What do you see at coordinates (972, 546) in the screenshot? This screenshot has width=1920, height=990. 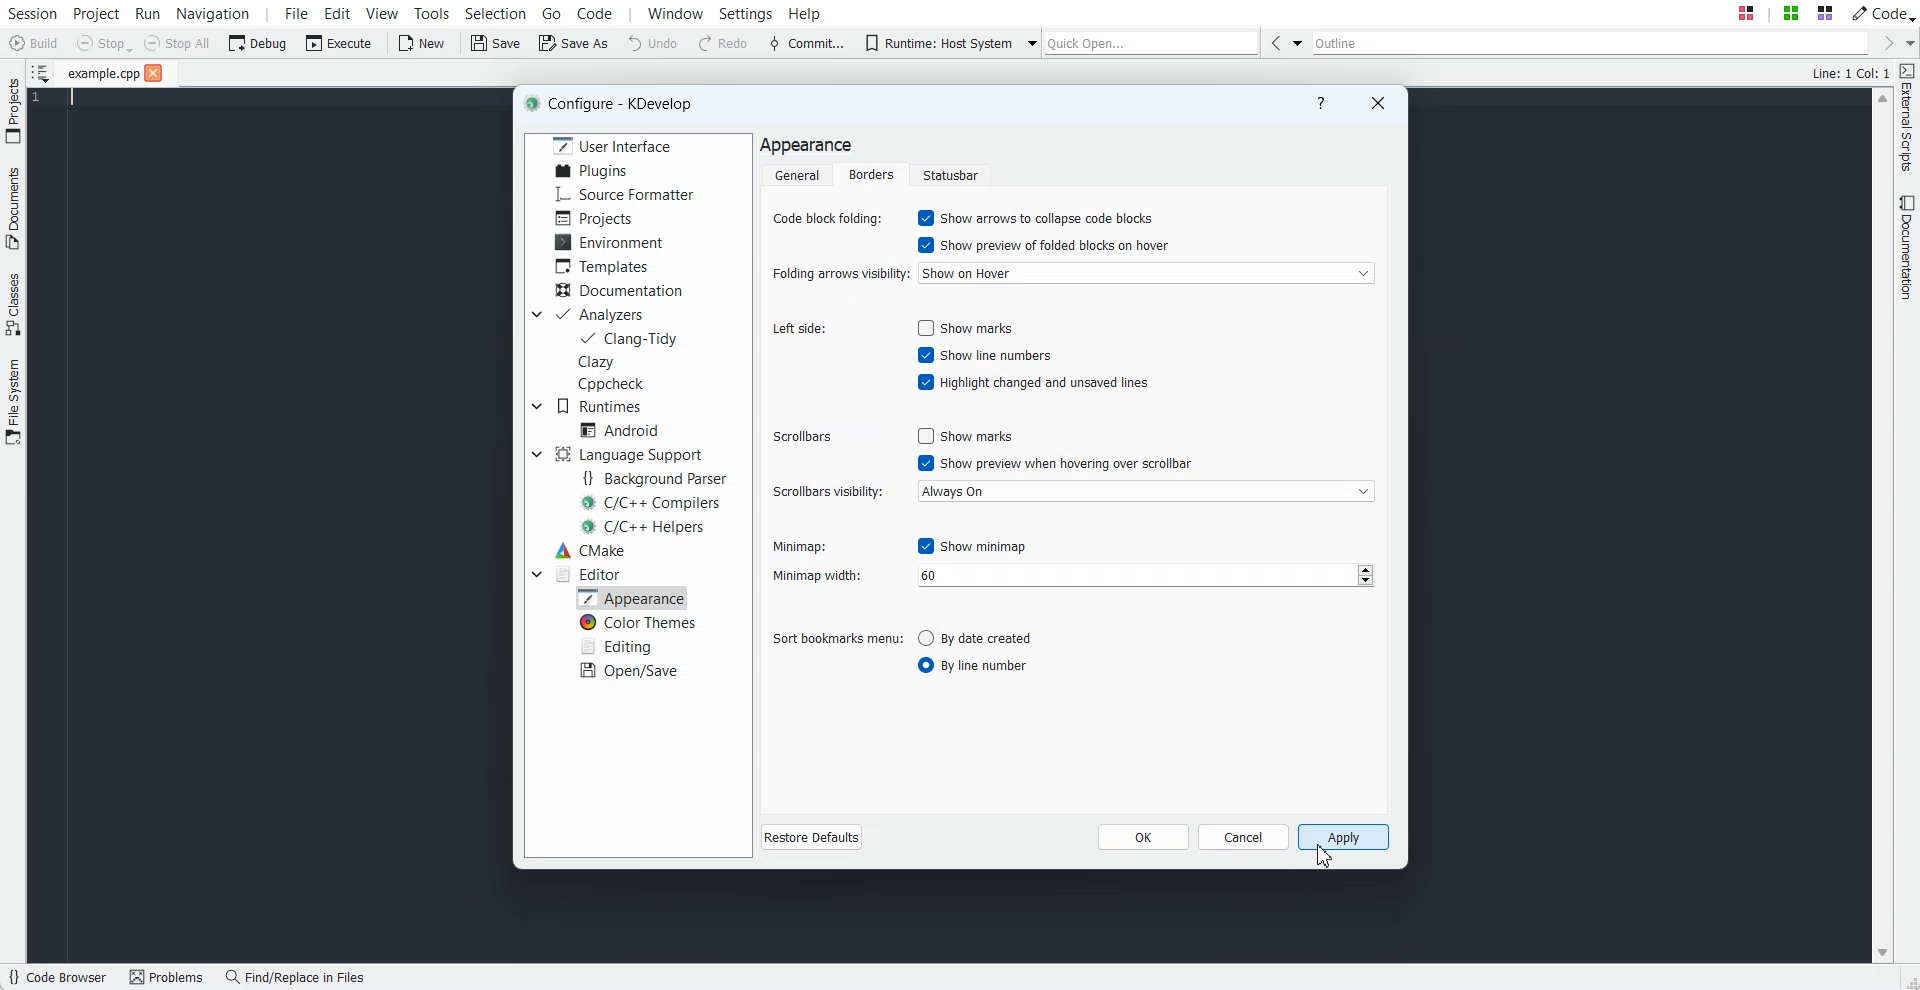 I see `Disable show minimap` at bounding box center [972, 546].